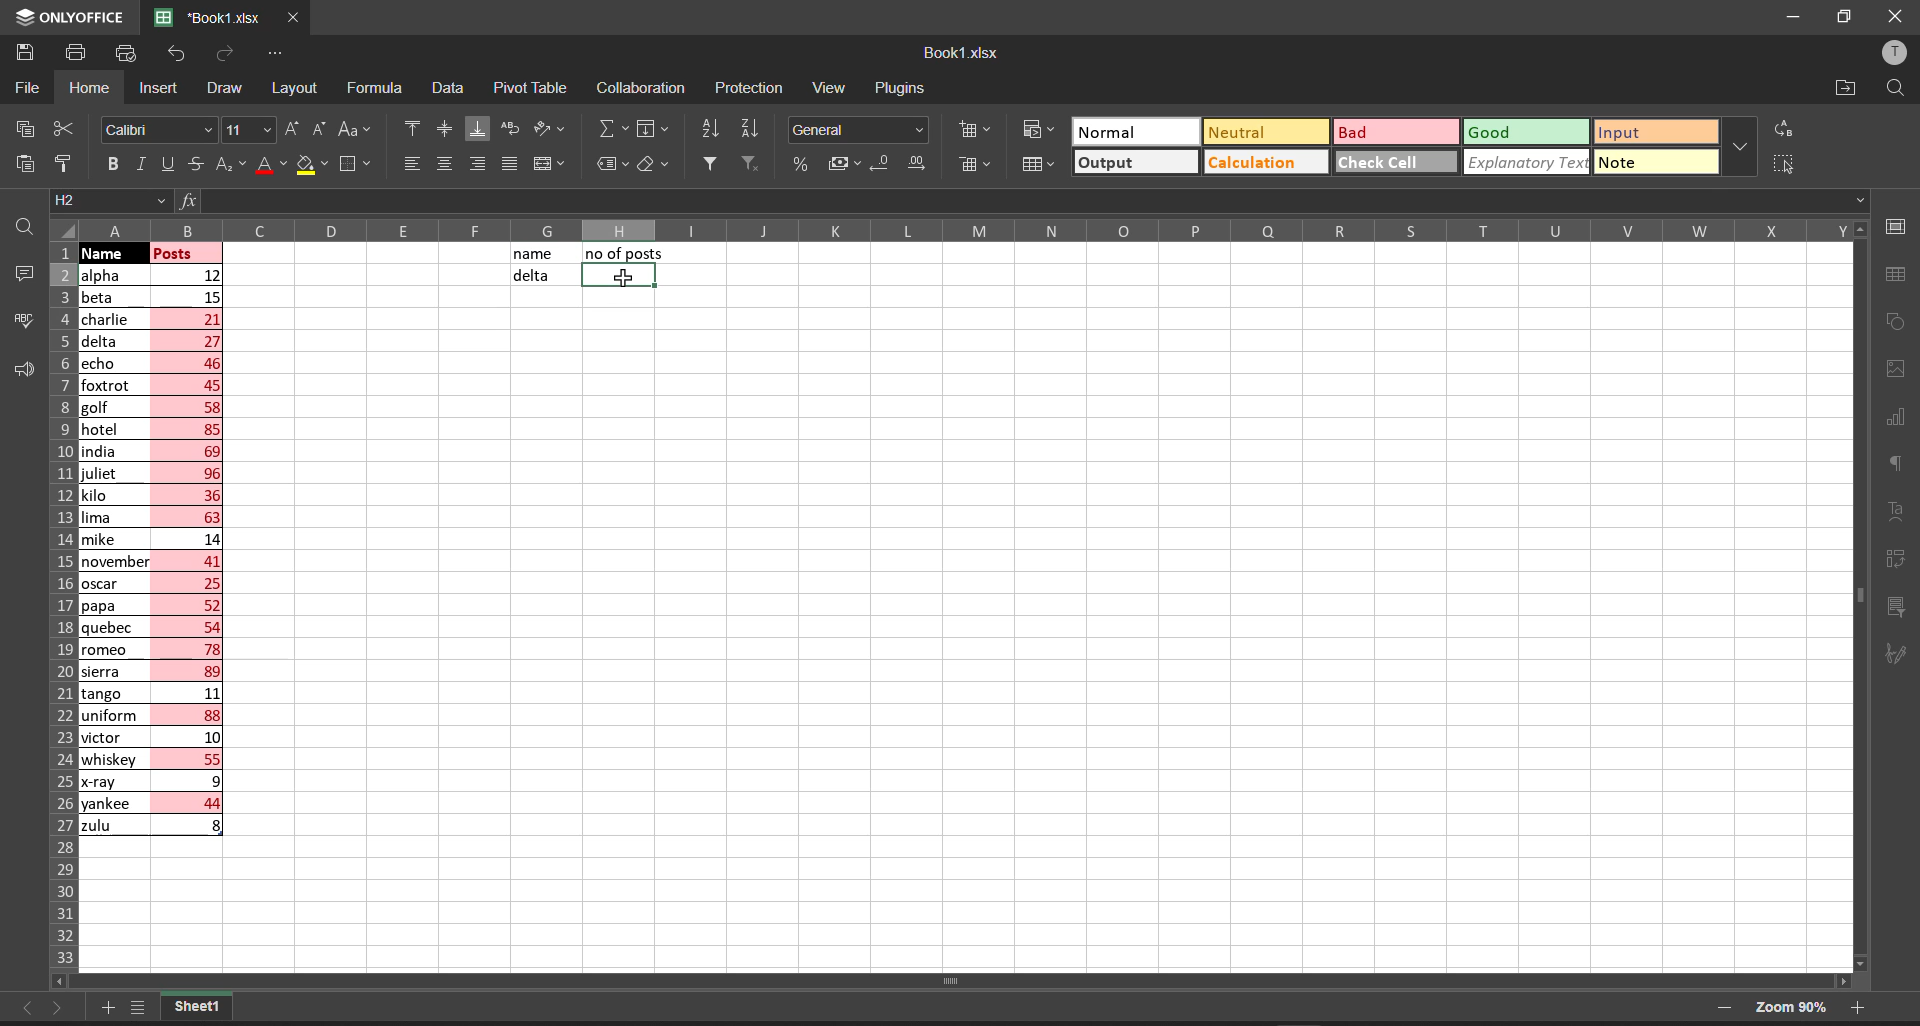  What do you see at coordinates (175, 57) in the screenshot?
I see `undo` at bounding box center [175, 57].